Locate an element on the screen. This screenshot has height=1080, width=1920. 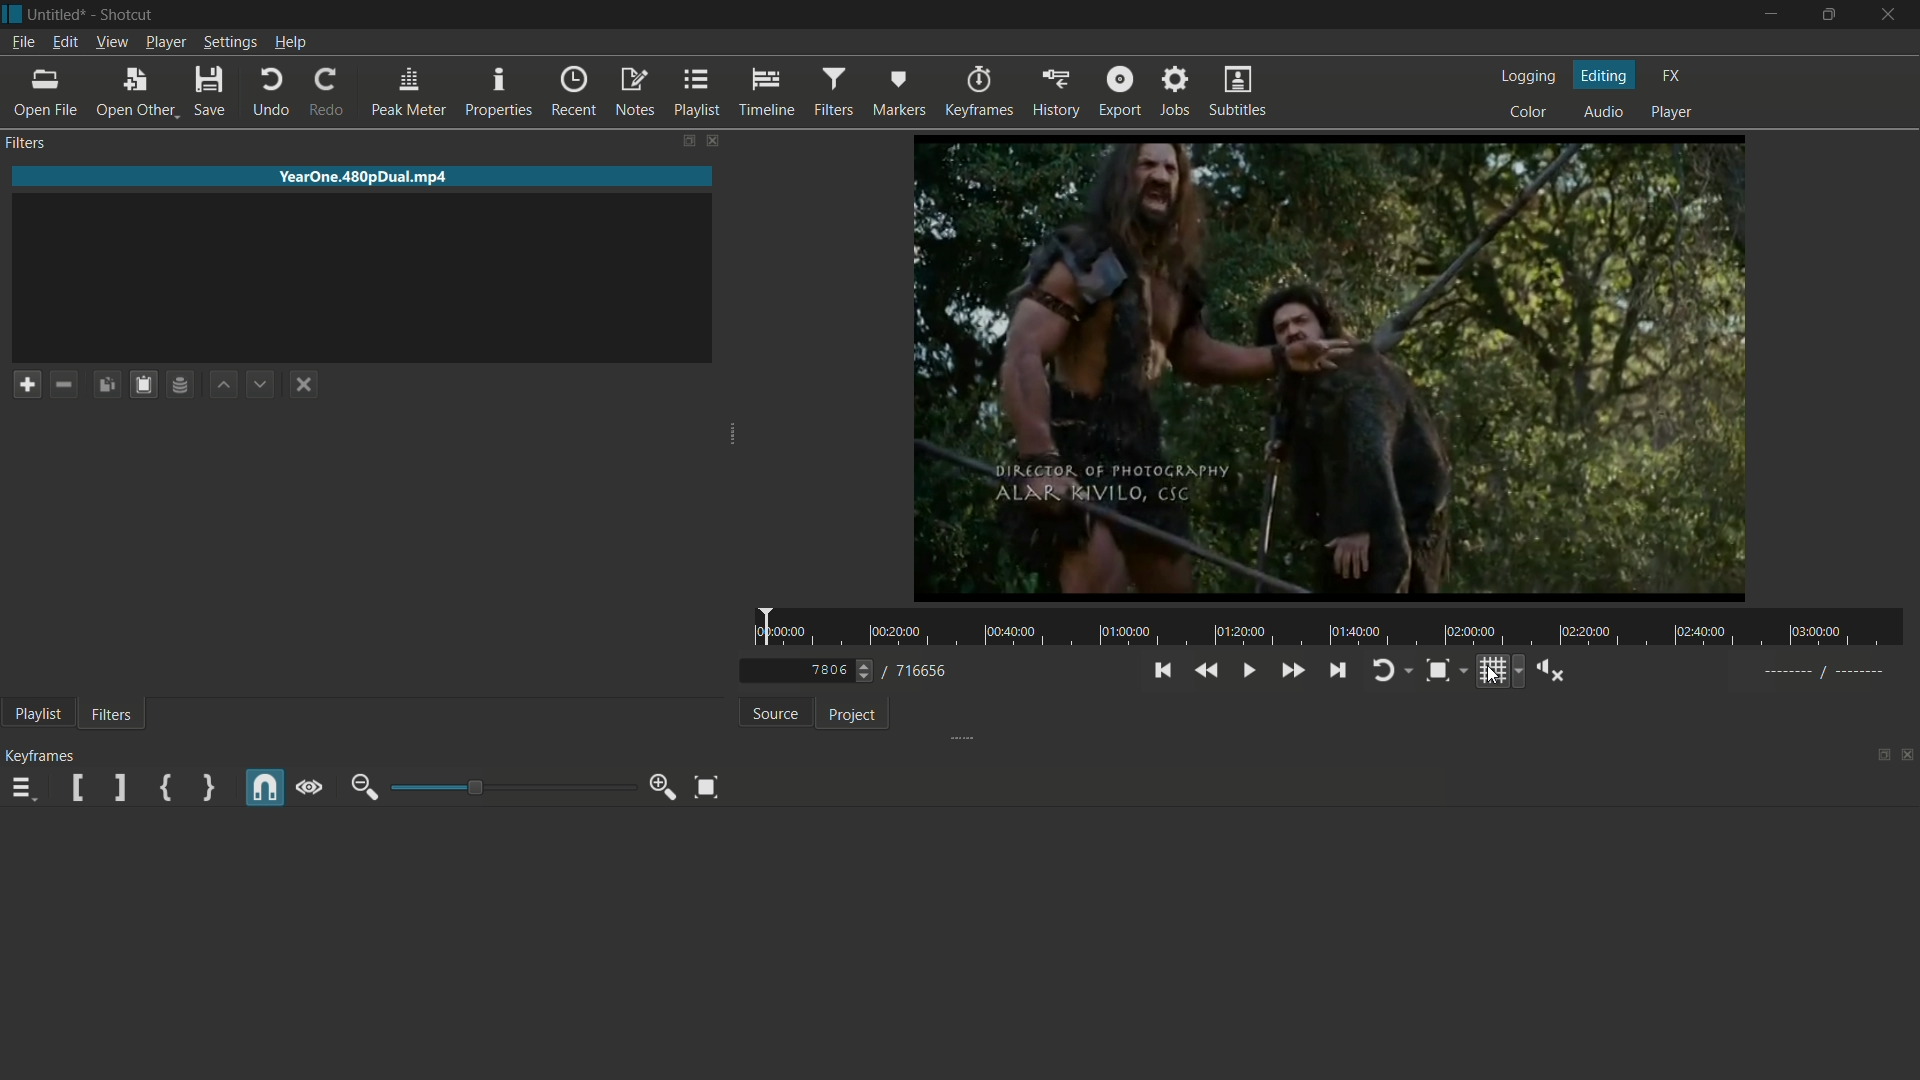
toggle player looping is located at coordinates (1384, 670).